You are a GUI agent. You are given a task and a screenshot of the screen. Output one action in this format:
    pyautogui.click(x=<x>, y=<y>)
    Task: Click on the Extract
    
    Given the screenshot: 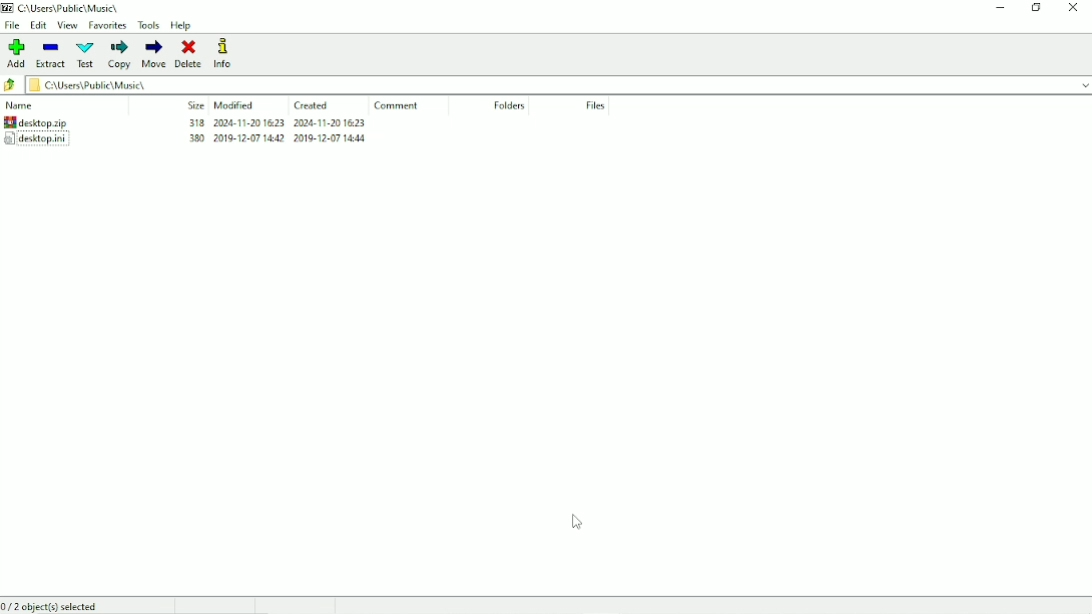 What is the action you would take?
    pyautogui.click(x=51, y=56)
    